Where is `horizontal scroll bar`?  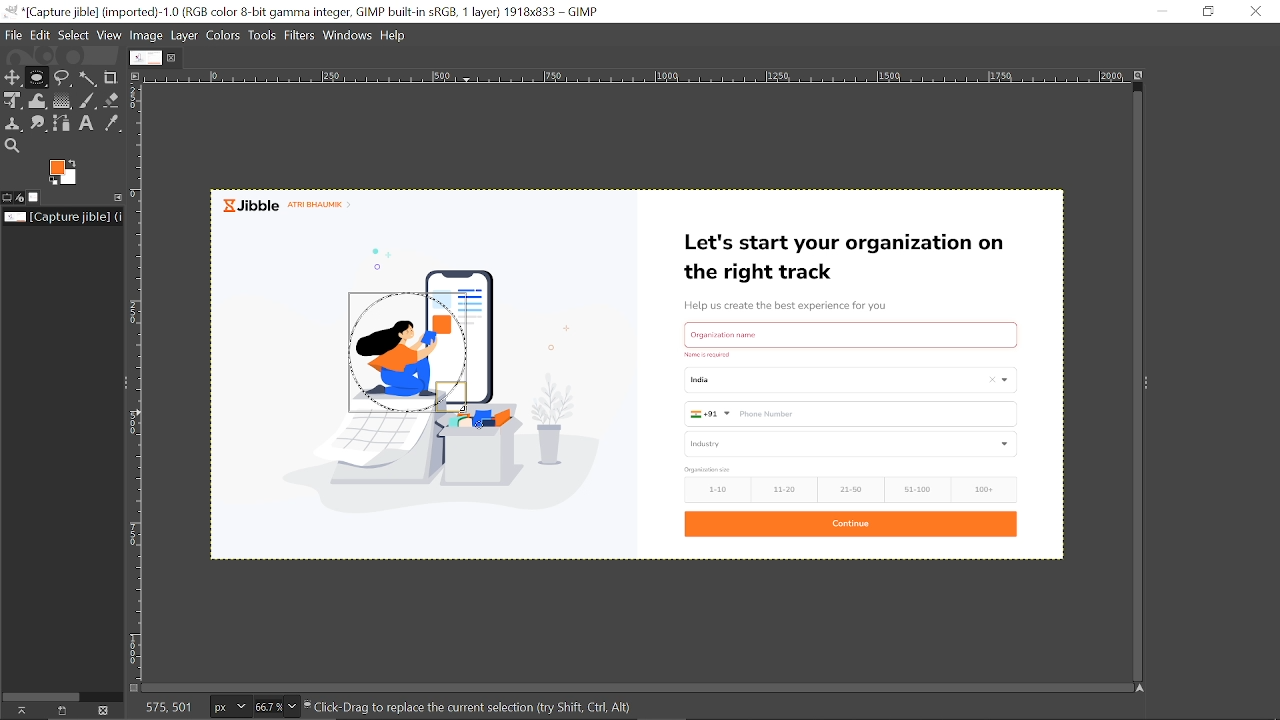 horizontal scroll bar is located at coordinates (639, 683).